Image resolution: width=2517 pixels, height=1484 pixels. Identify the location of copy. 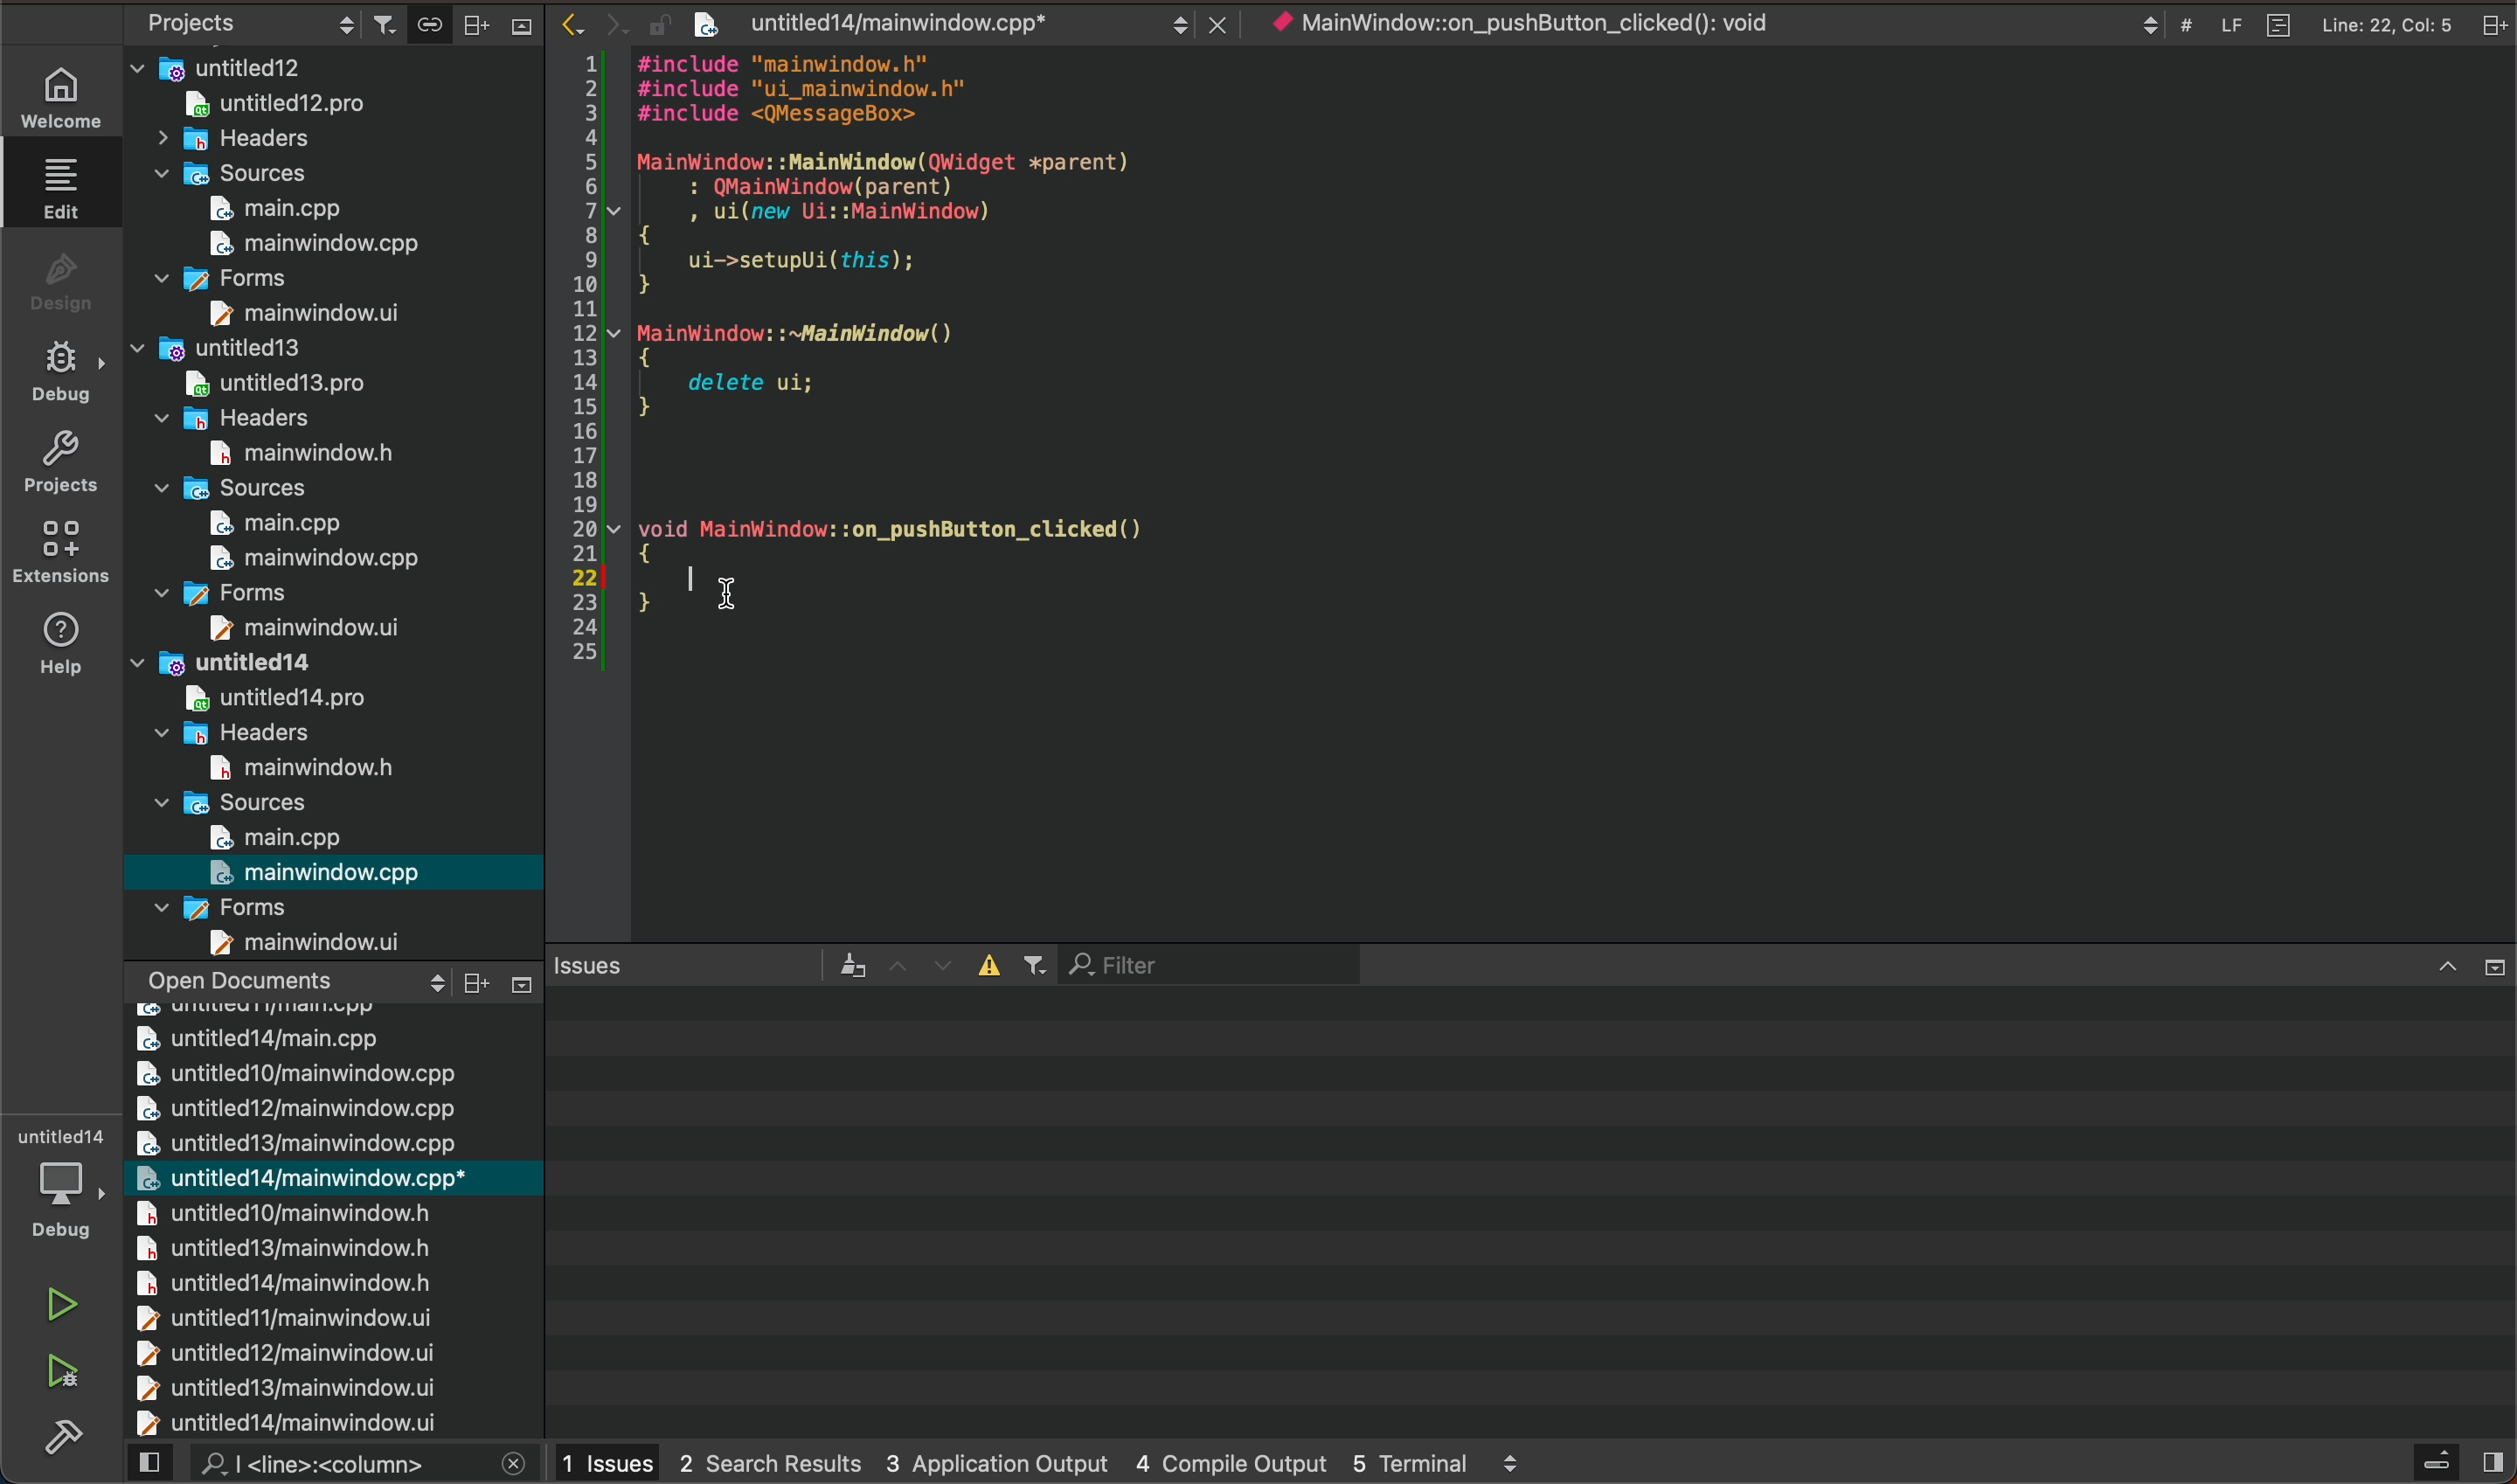
(427, 24).